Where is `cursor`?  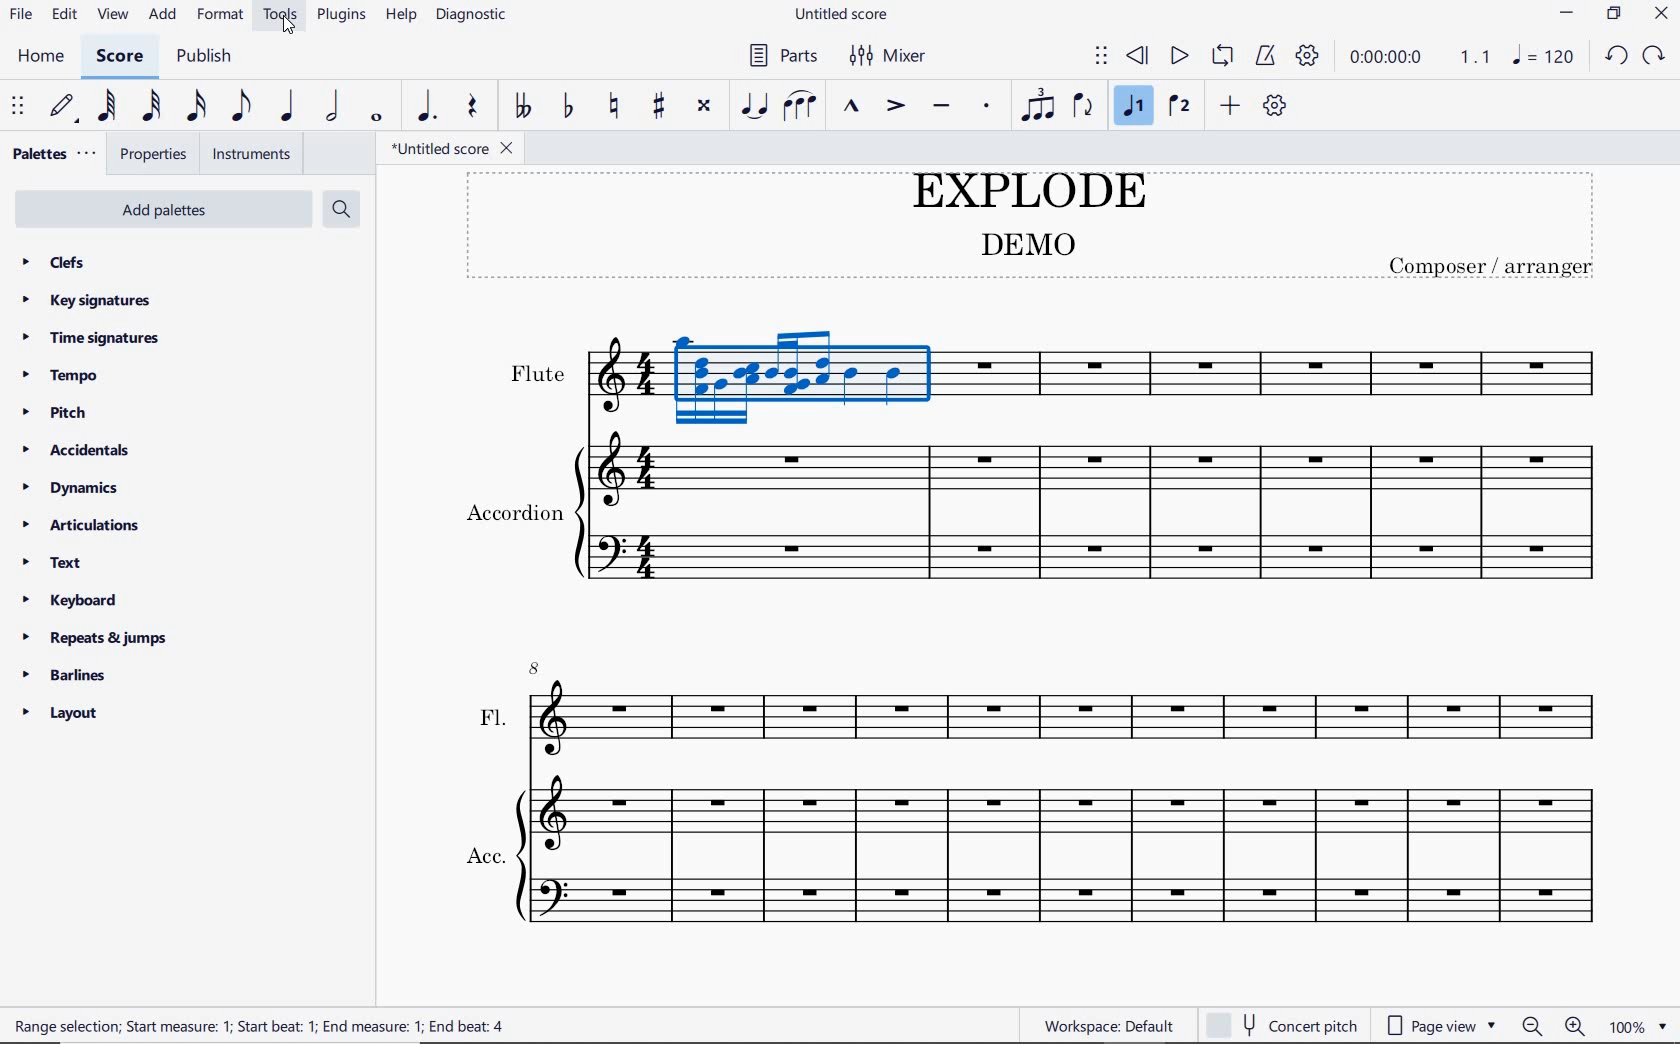
cursor is located at coordinates (288, 31).